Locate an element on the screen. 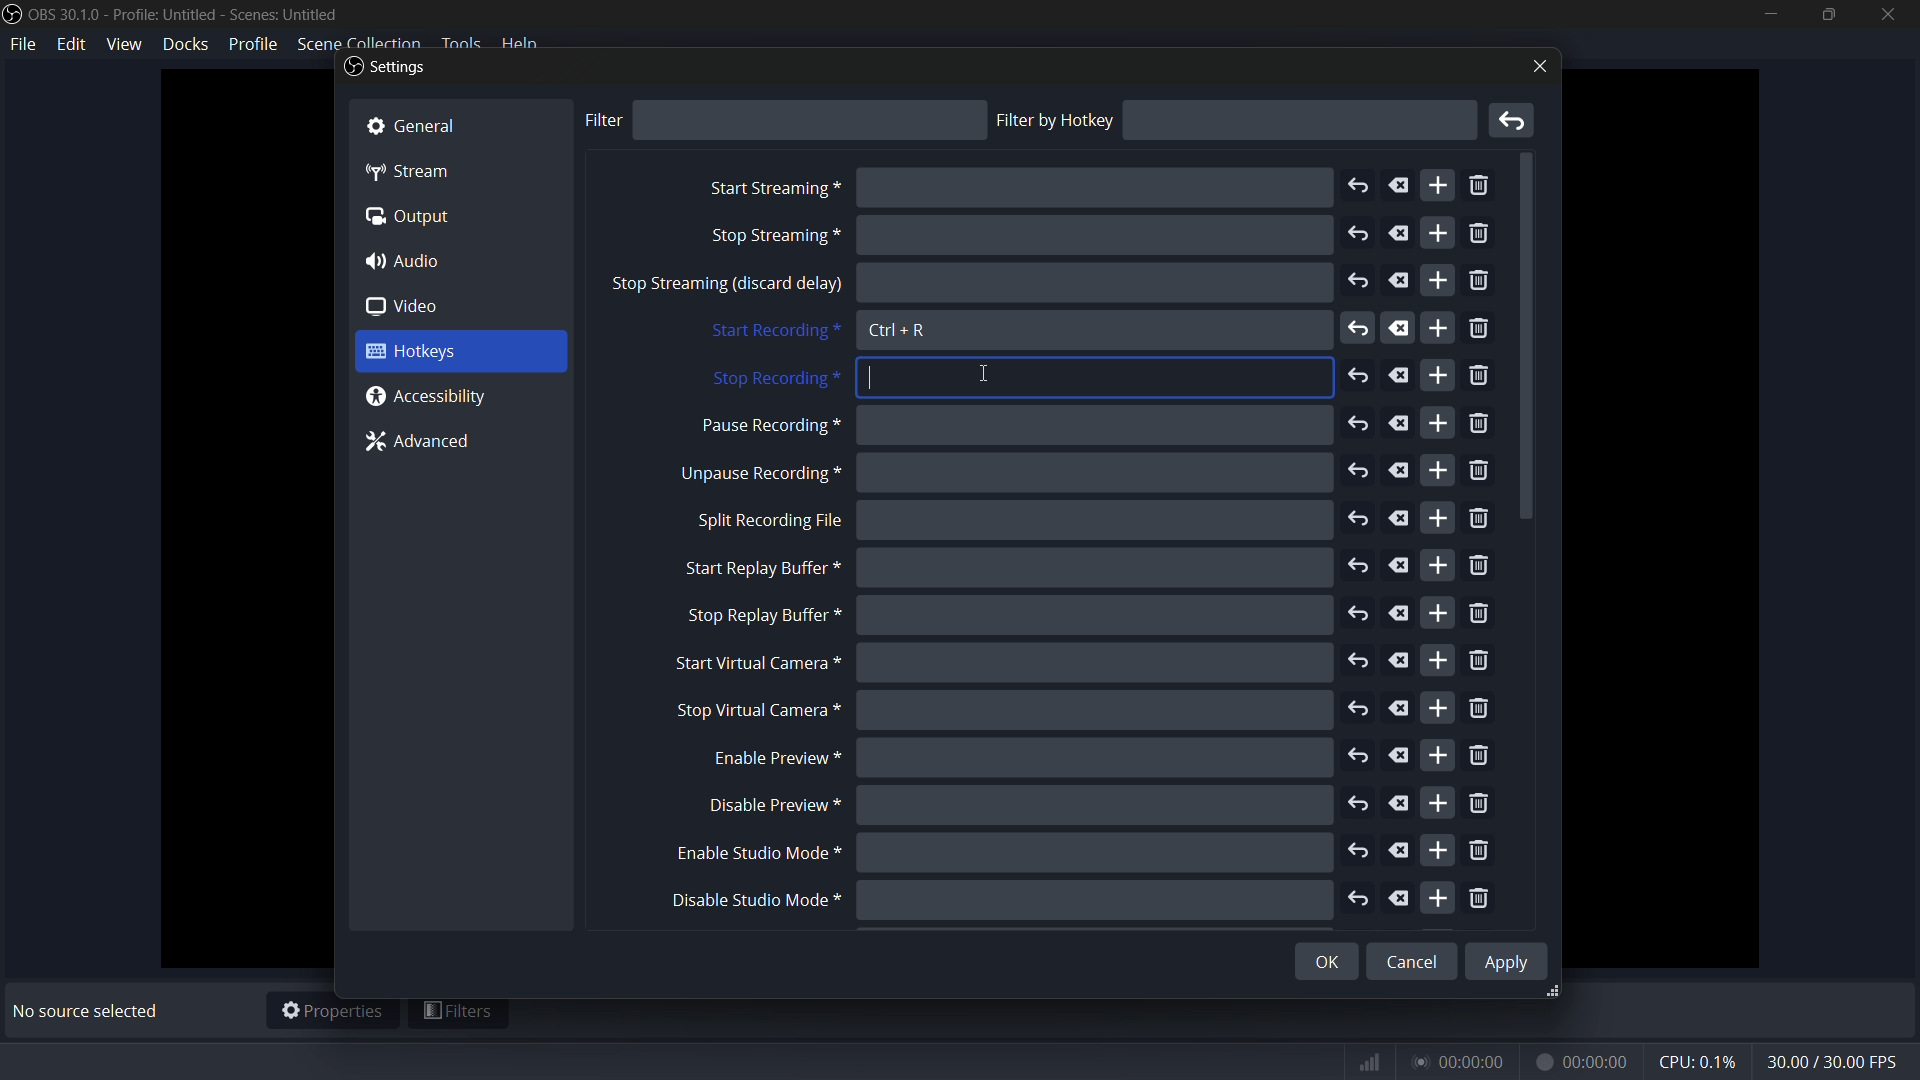  disable studio mode is located at coordinates (753, 901).